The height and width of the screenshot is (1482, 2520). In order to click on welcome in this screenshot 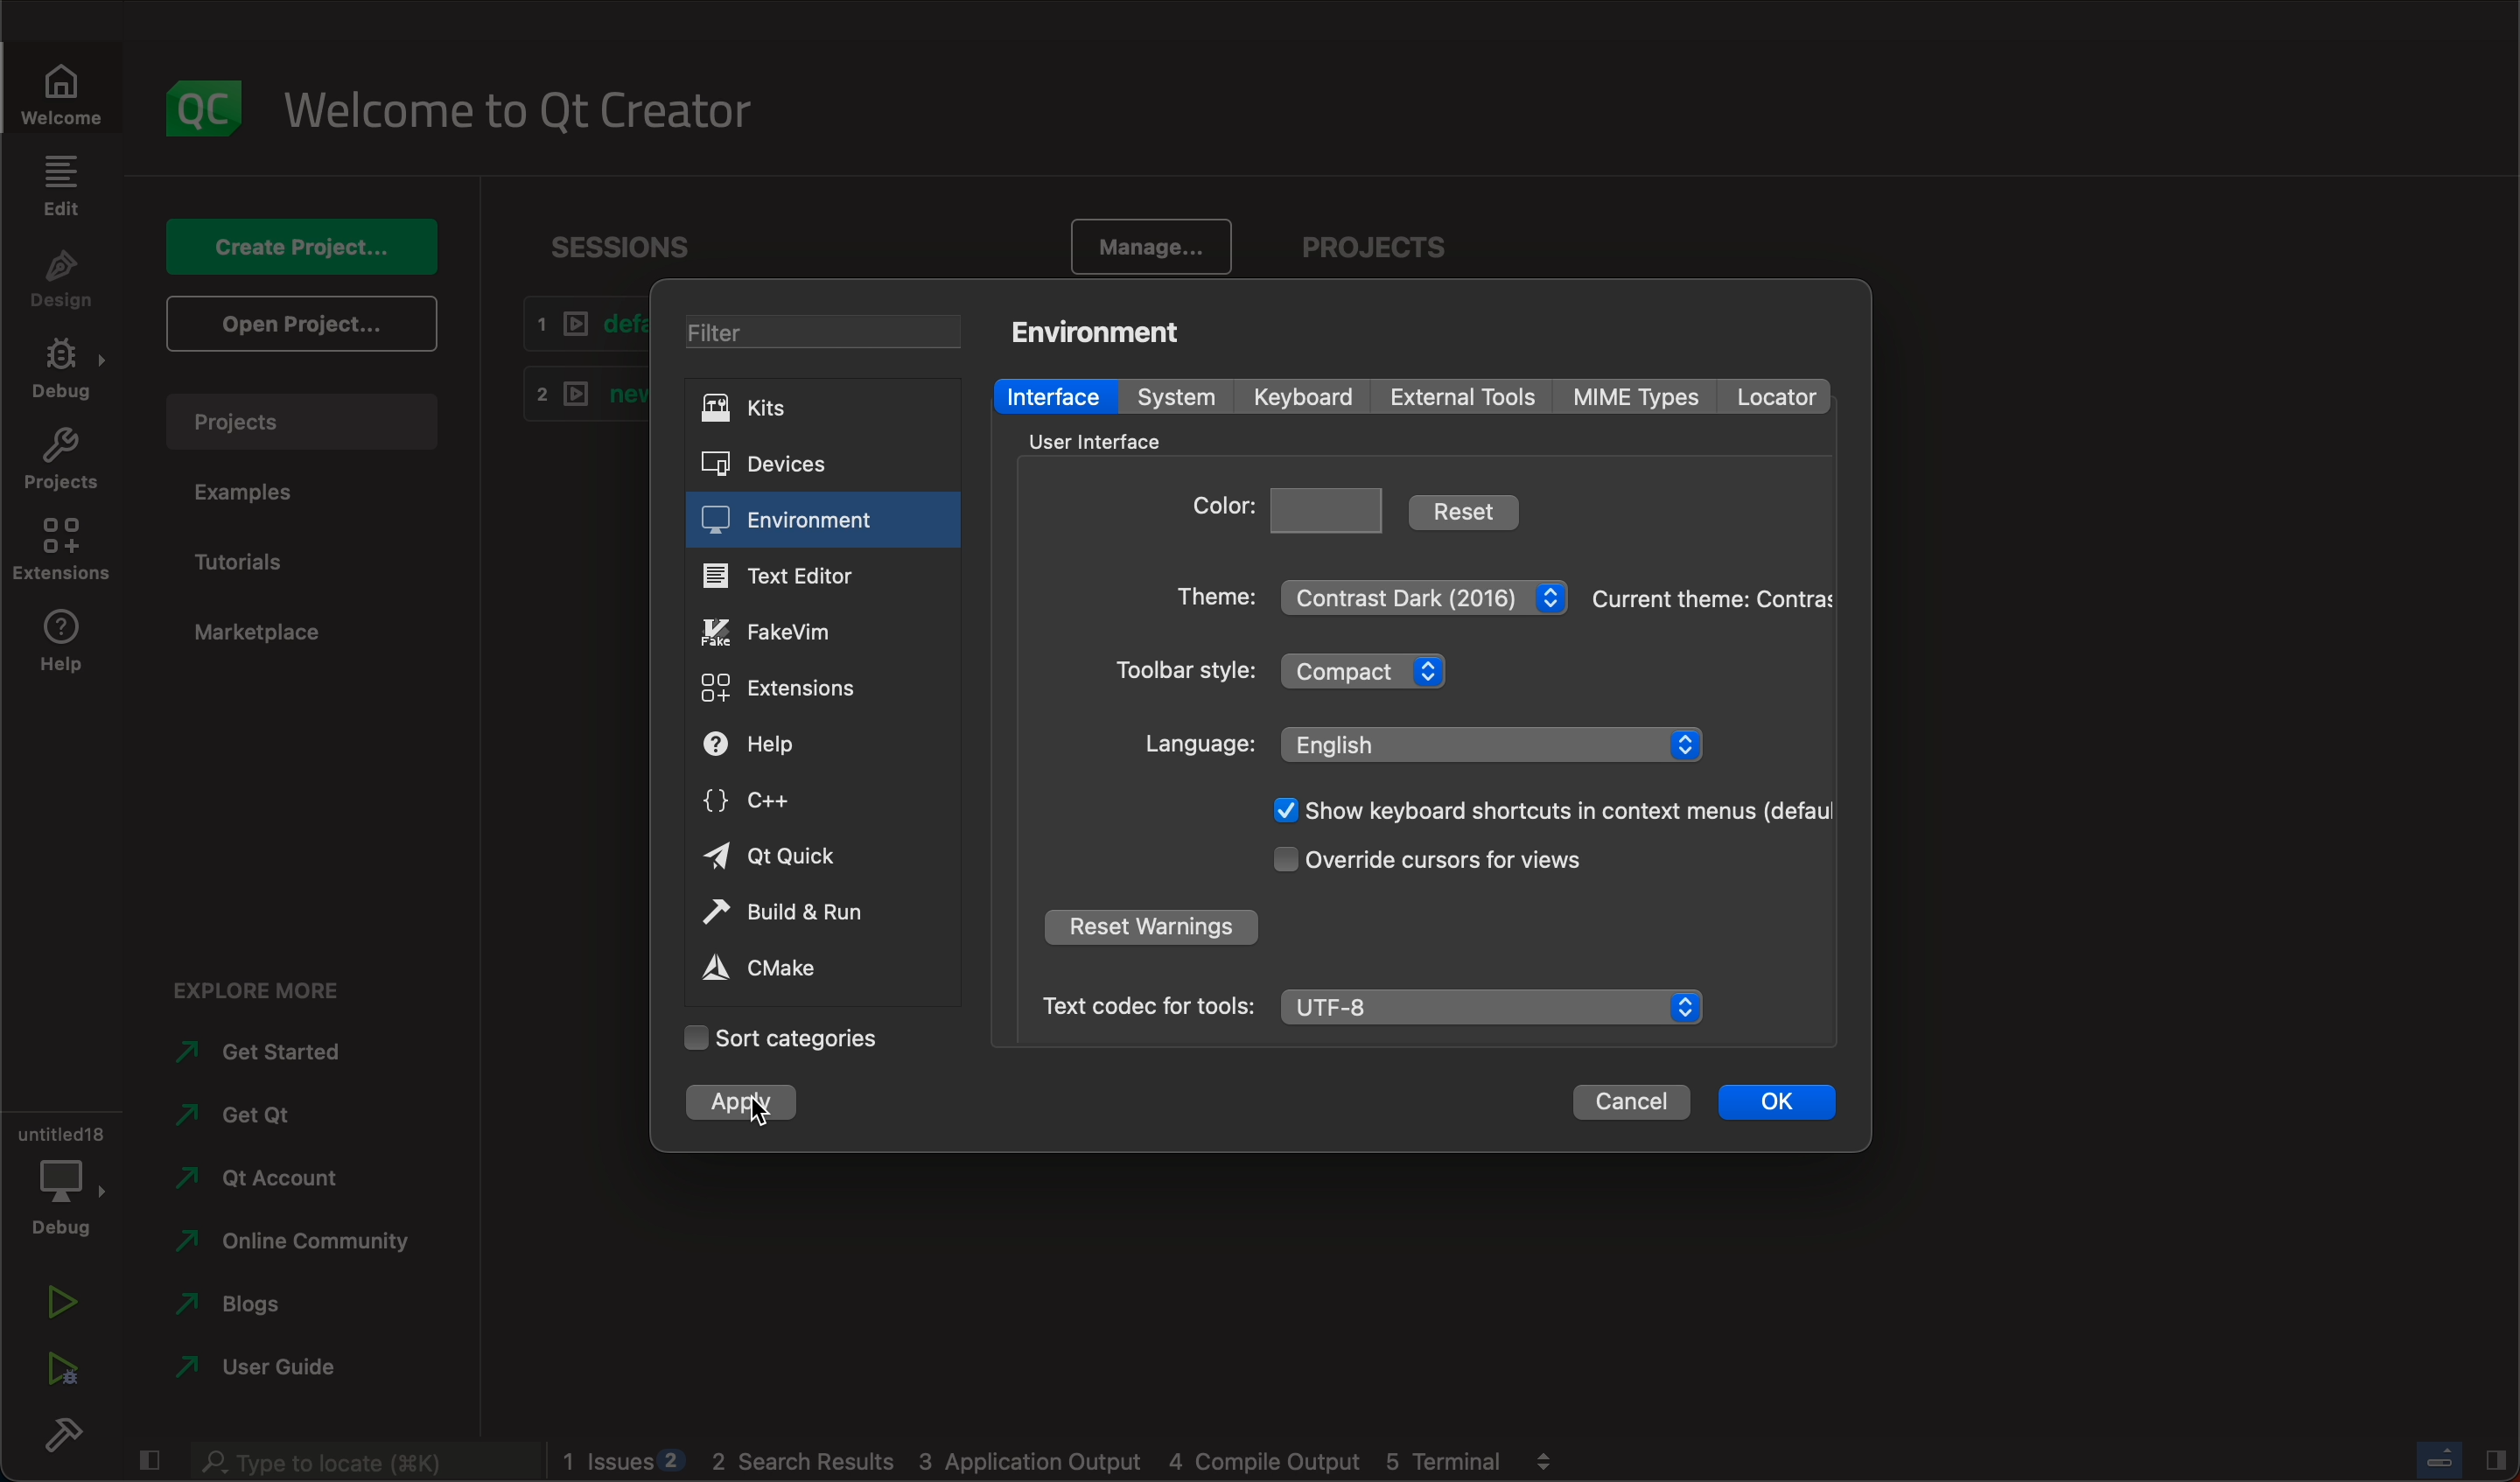, I will do `click(517, 105)`.